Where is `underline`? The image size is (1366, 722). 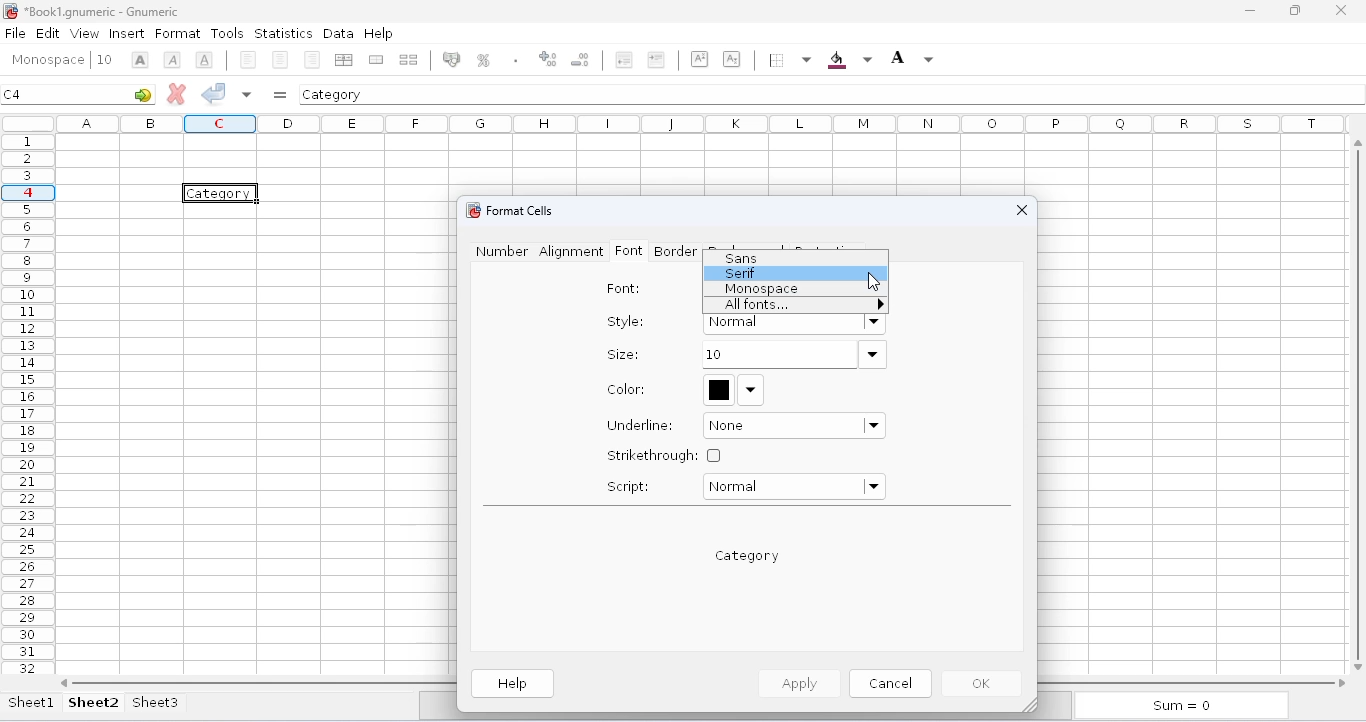 underline is located at coordinates (204, 59).